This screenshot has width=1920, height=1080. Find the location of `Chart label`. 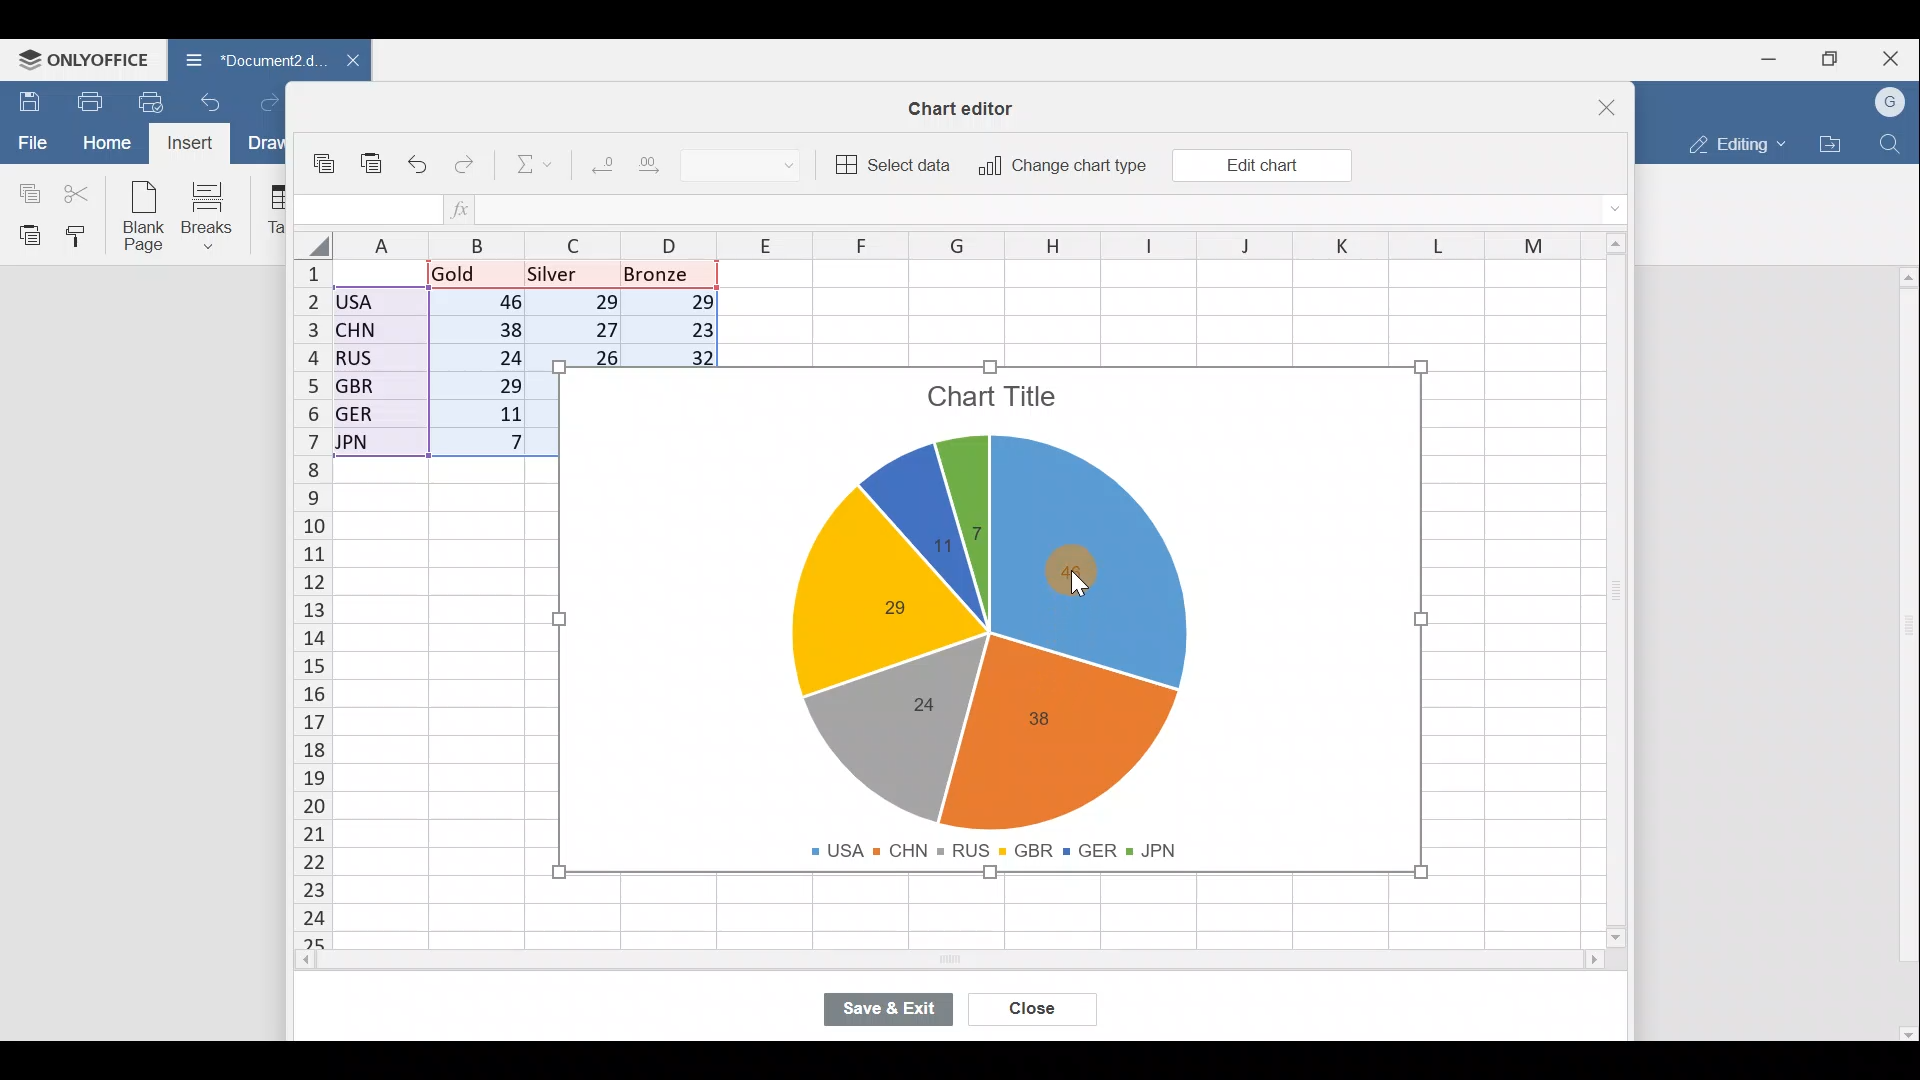

Chart label is located at coordinates (880, 607).